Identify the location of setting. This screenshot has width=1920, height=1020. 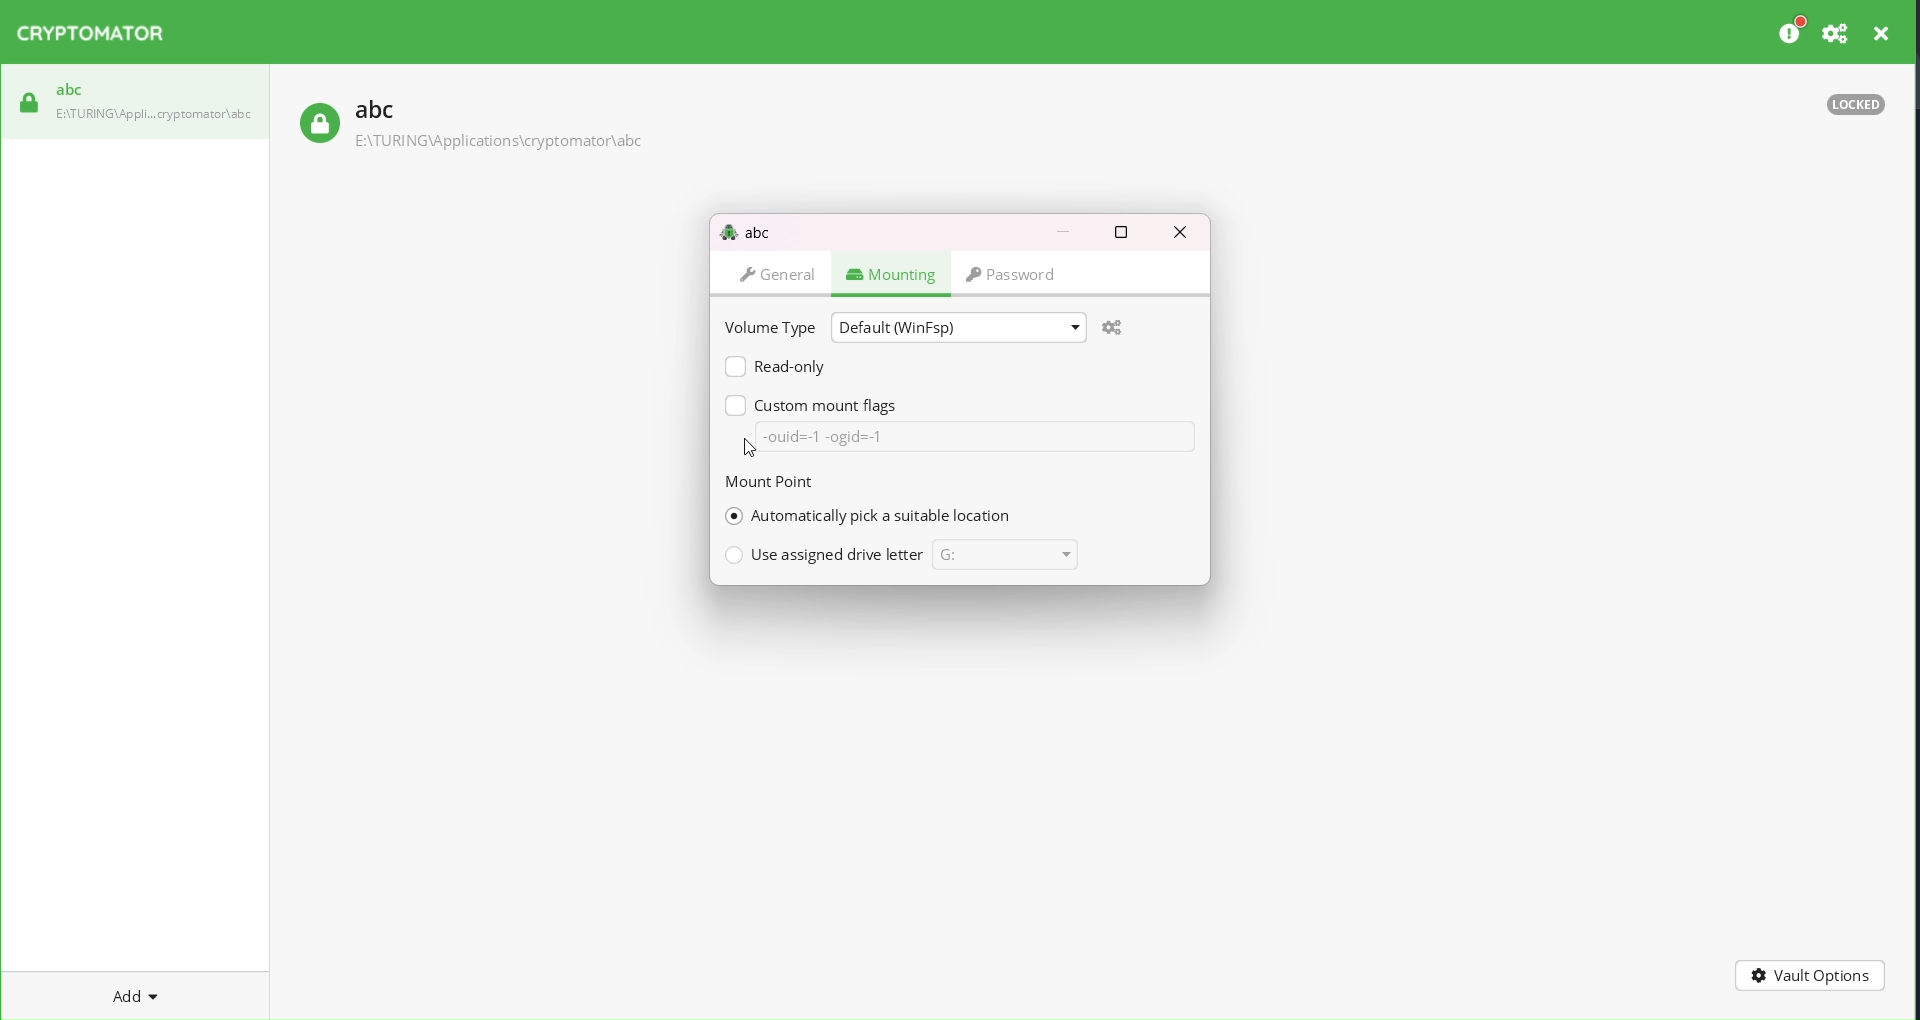
(1833, 33).